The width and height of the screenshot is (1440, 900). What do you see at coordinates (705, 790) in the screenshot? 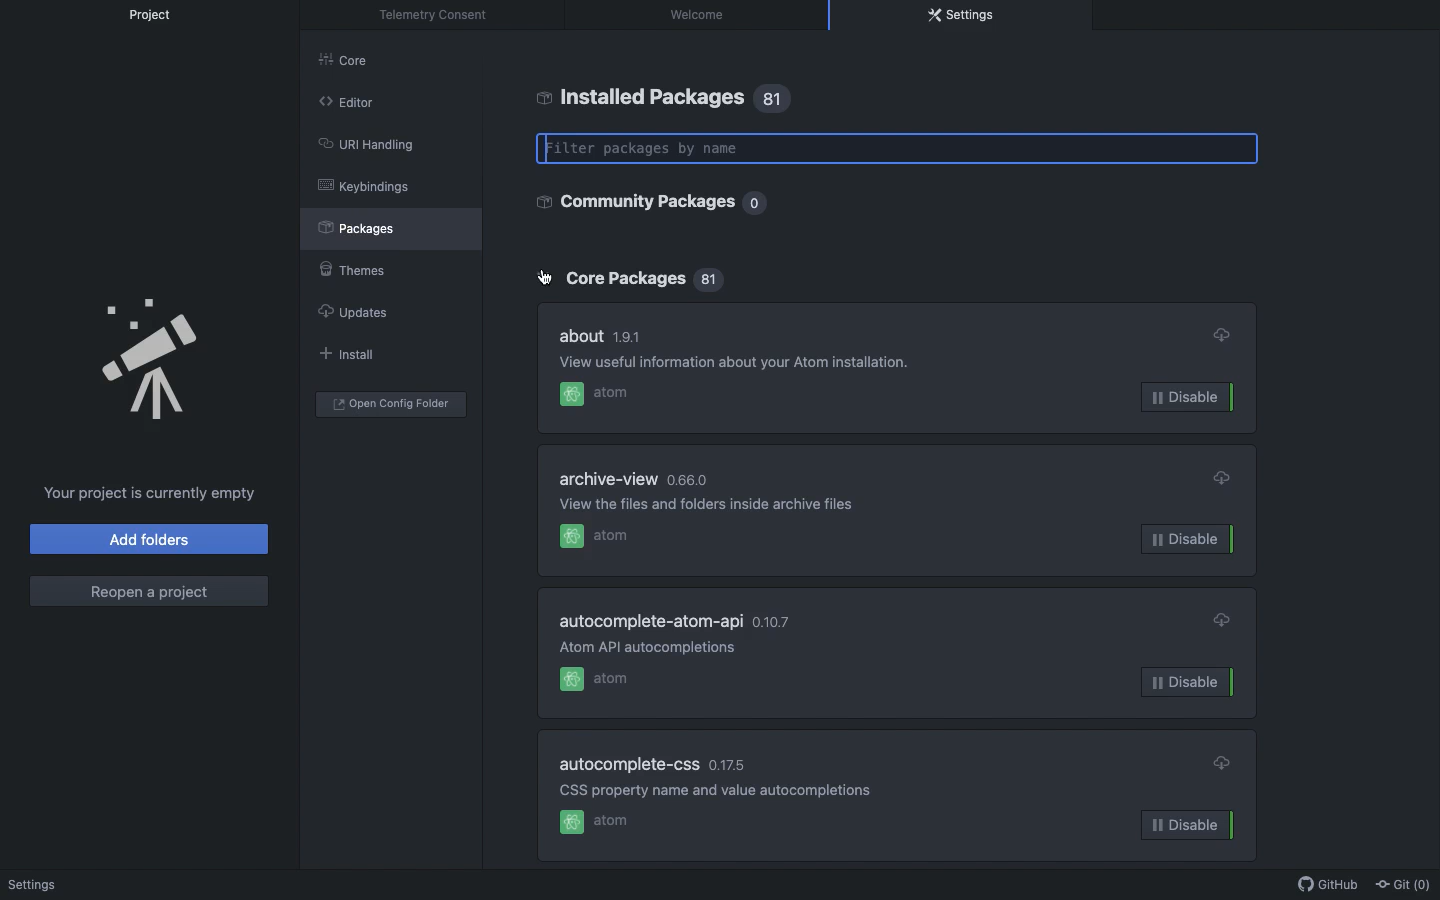
I see `(CSS property name and value autocompletions` at bounding box center [705, 790].